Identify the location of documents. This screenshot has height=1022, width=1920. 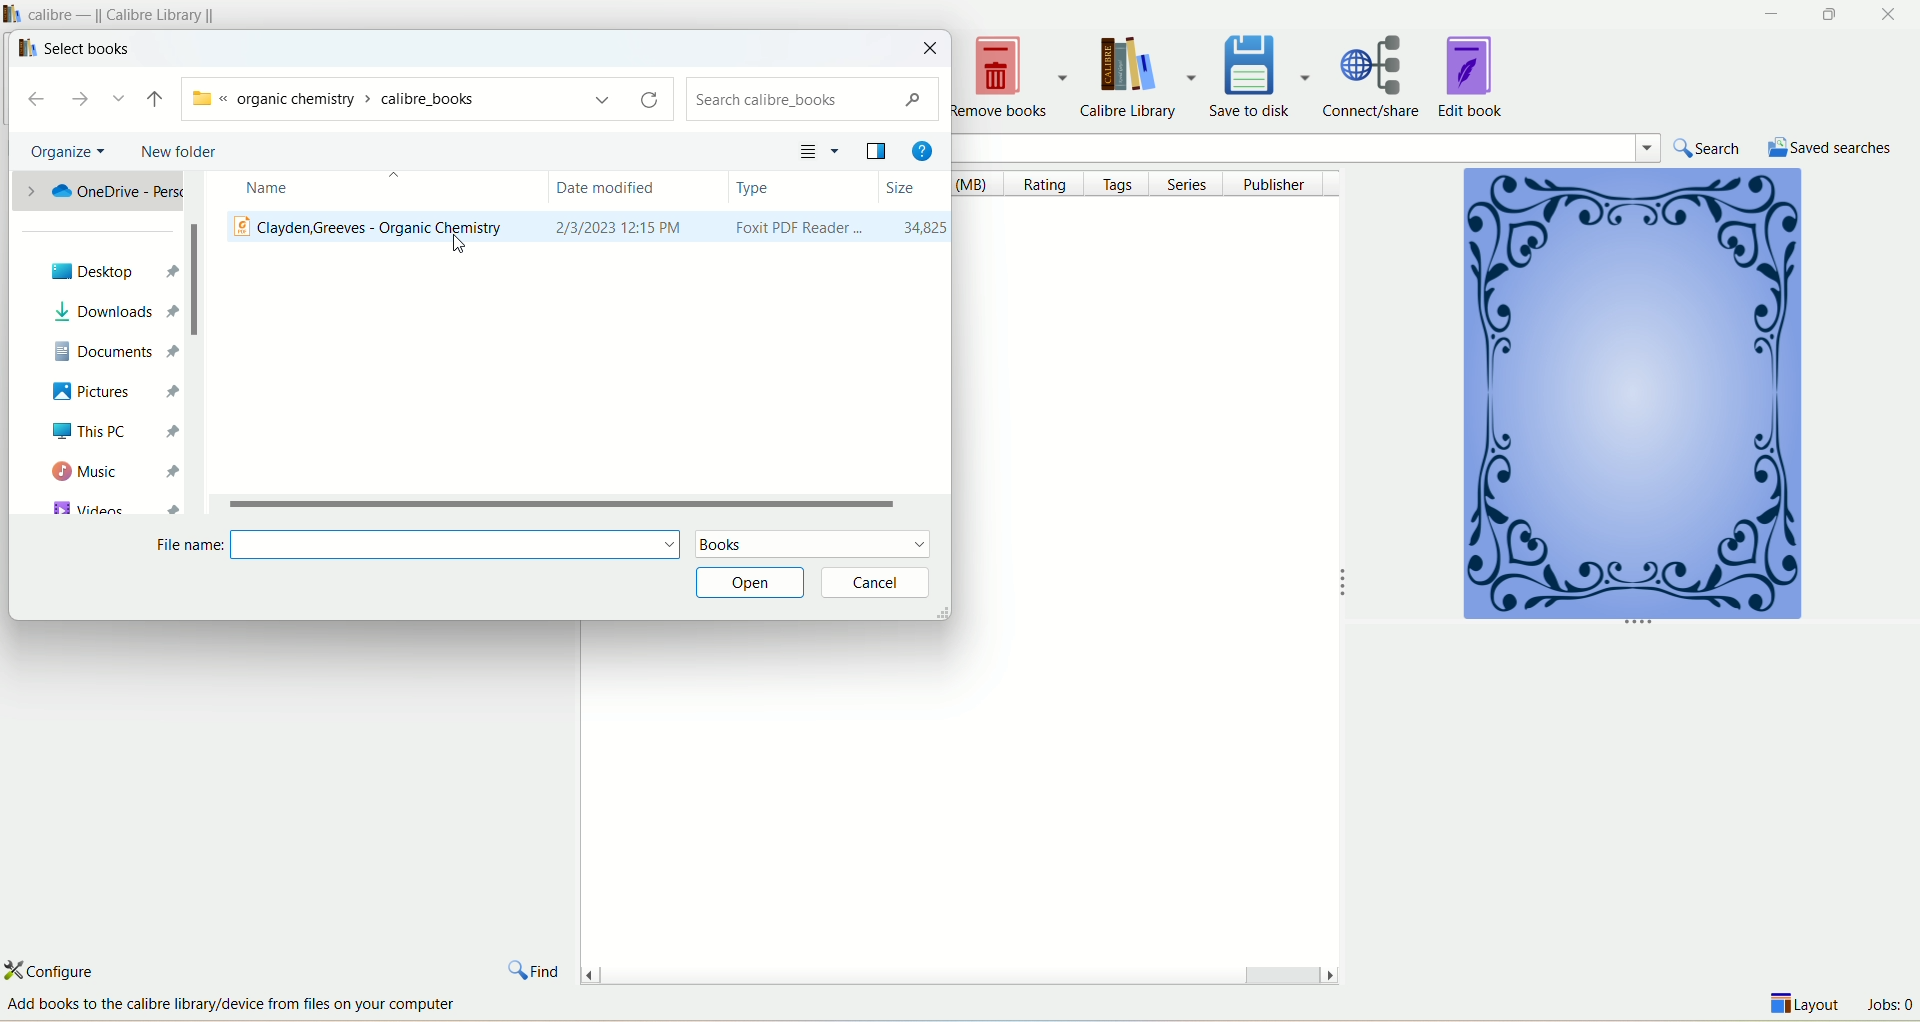
(113, 348).